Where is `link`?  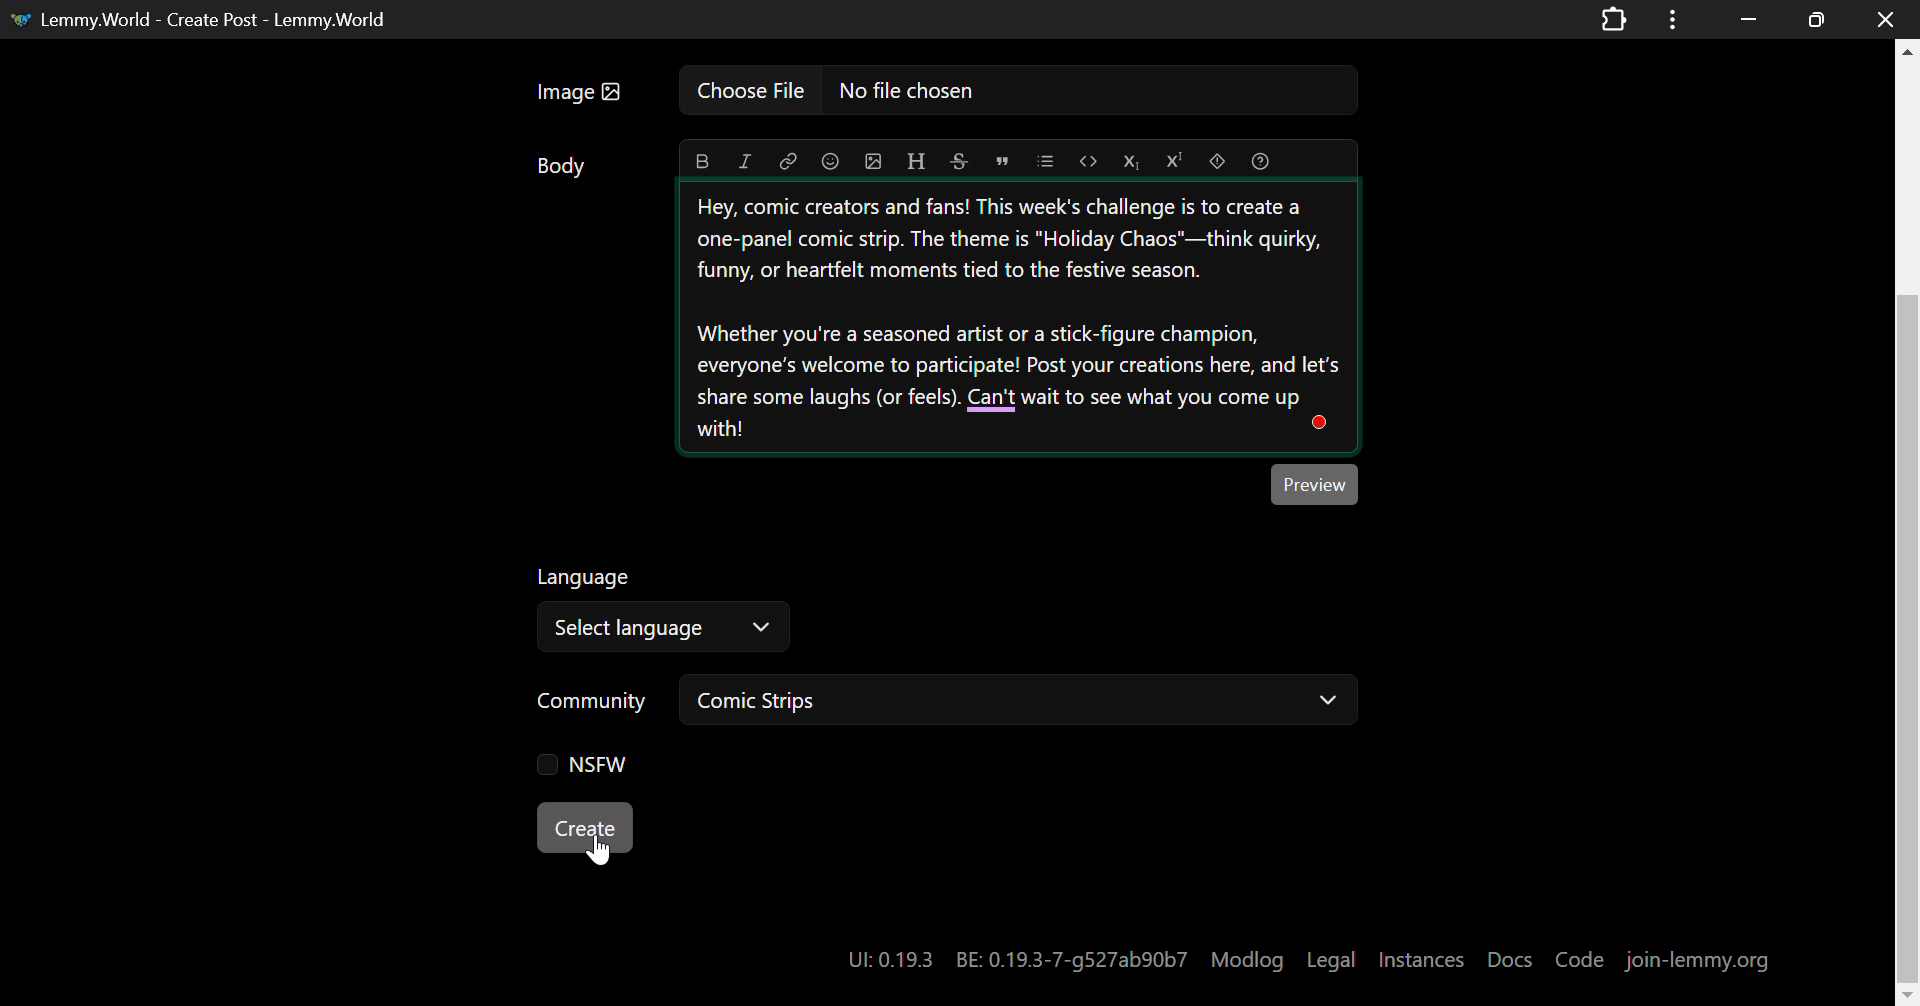
link is located at coordinates (788, 162).